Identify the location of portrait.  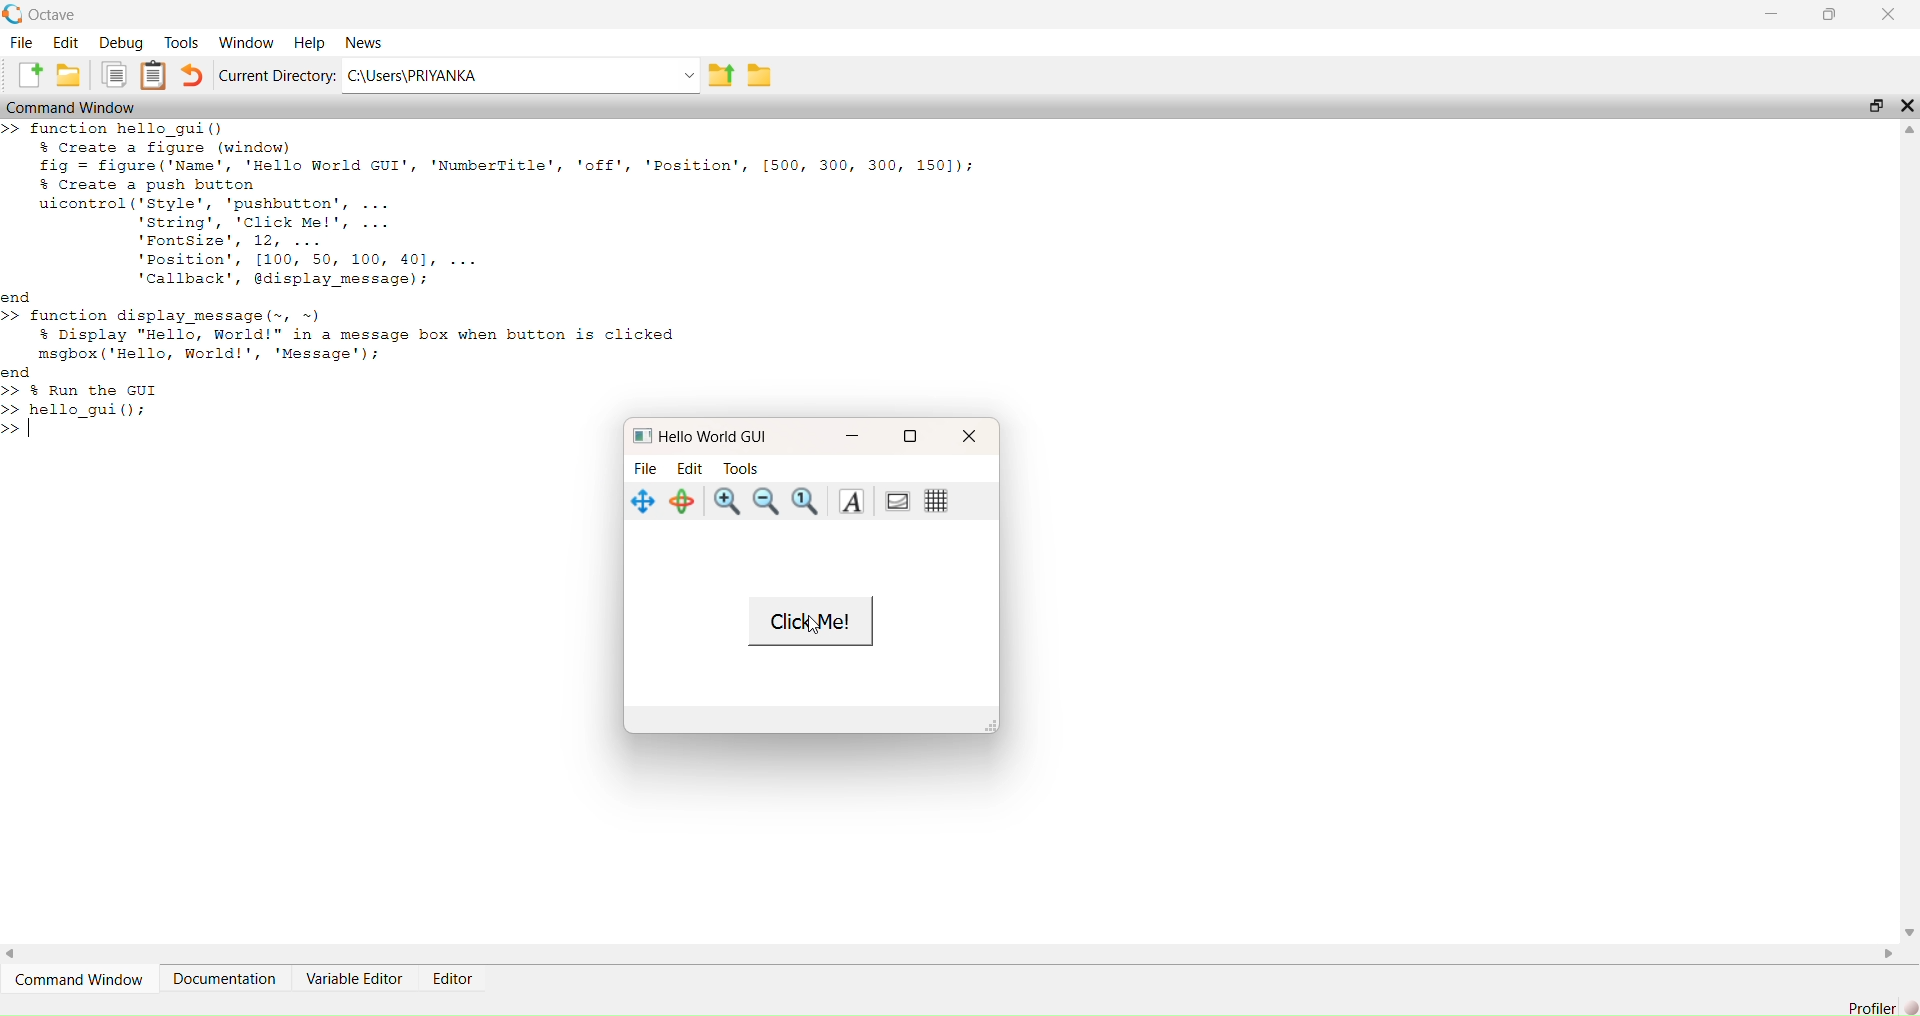
(896, 500).